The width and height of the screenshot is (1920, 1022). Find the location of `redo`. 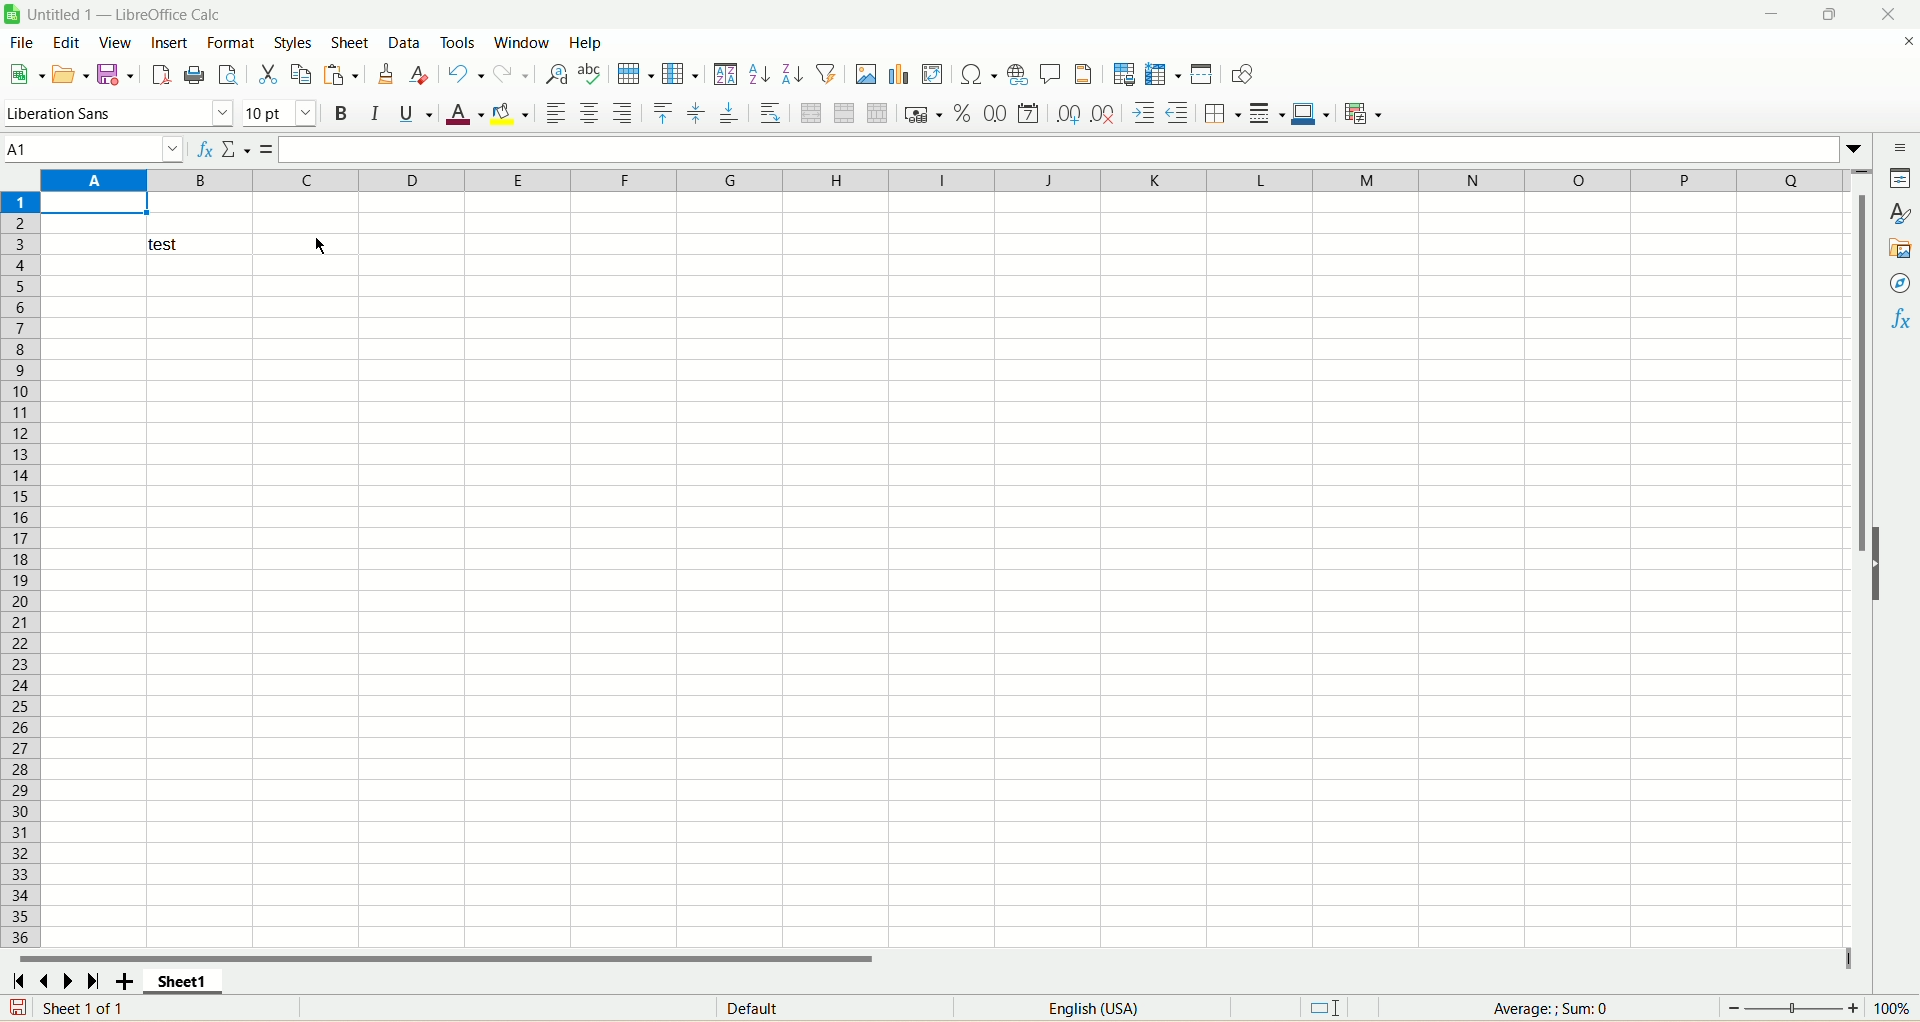

redo is located at coordinates (510, 74).